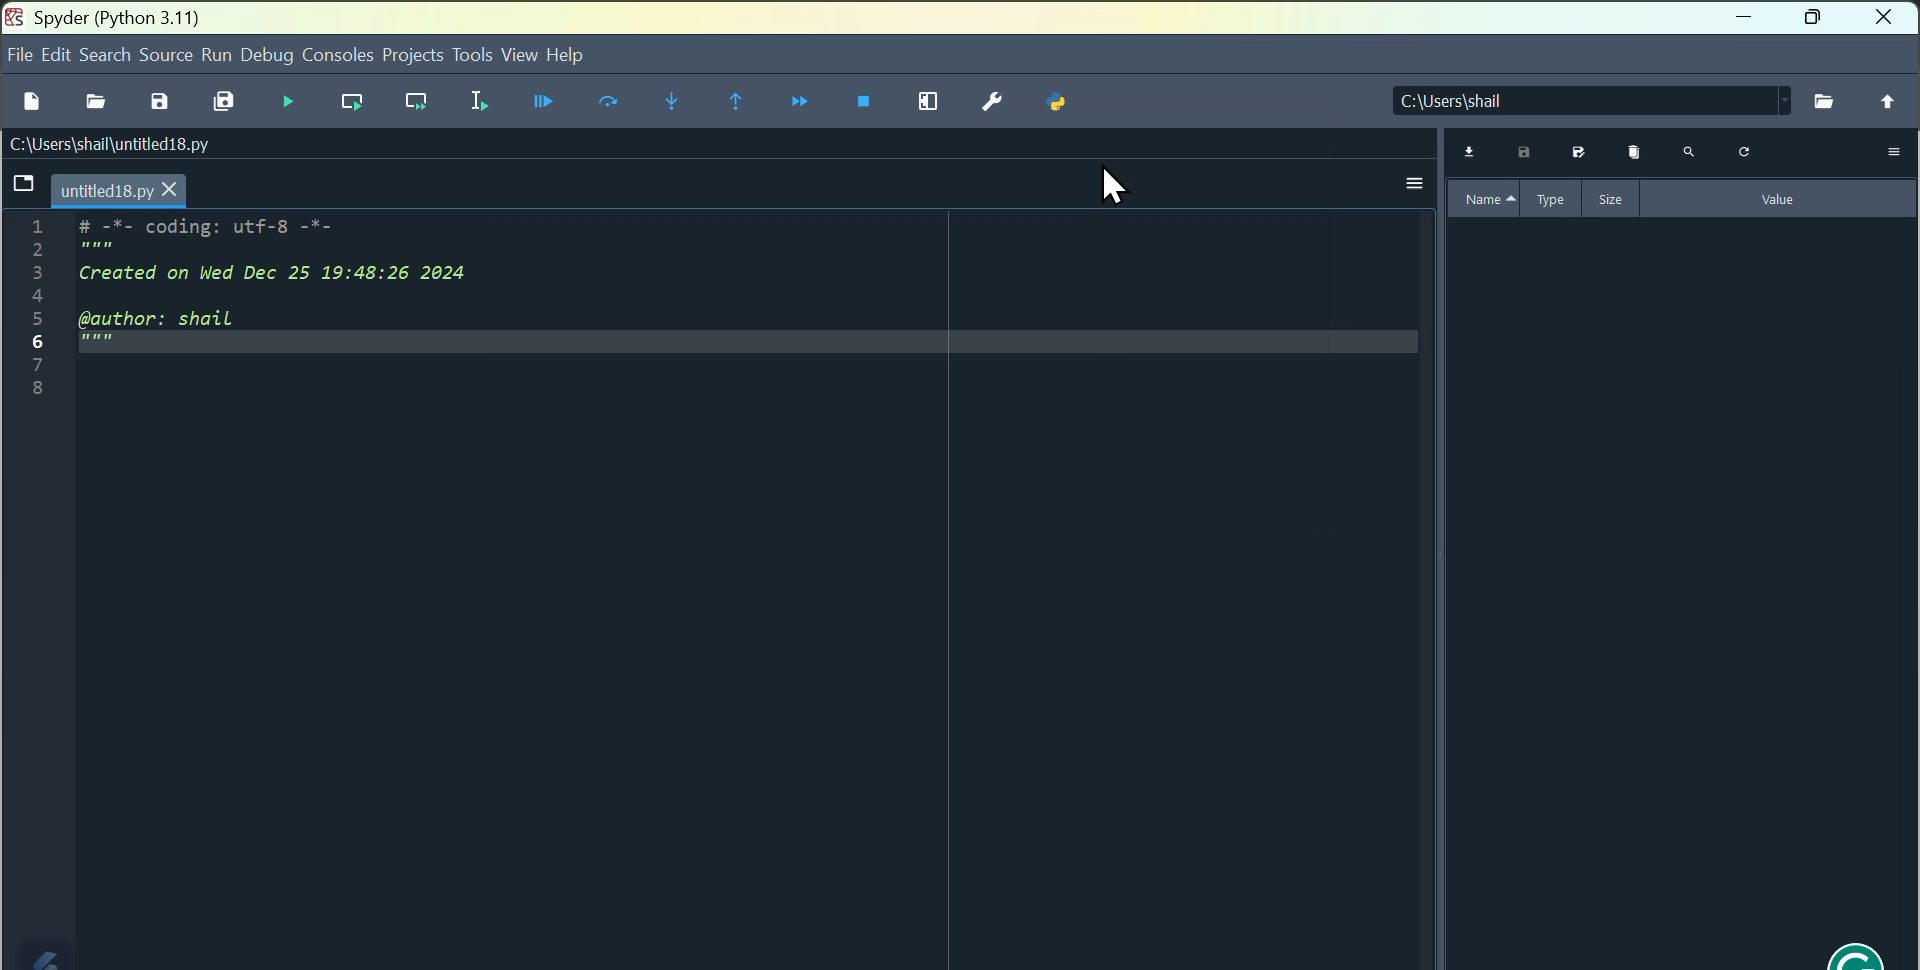 The height and width of the screenshot is (970, 1920). I want to click on type, so click(1552, 199).